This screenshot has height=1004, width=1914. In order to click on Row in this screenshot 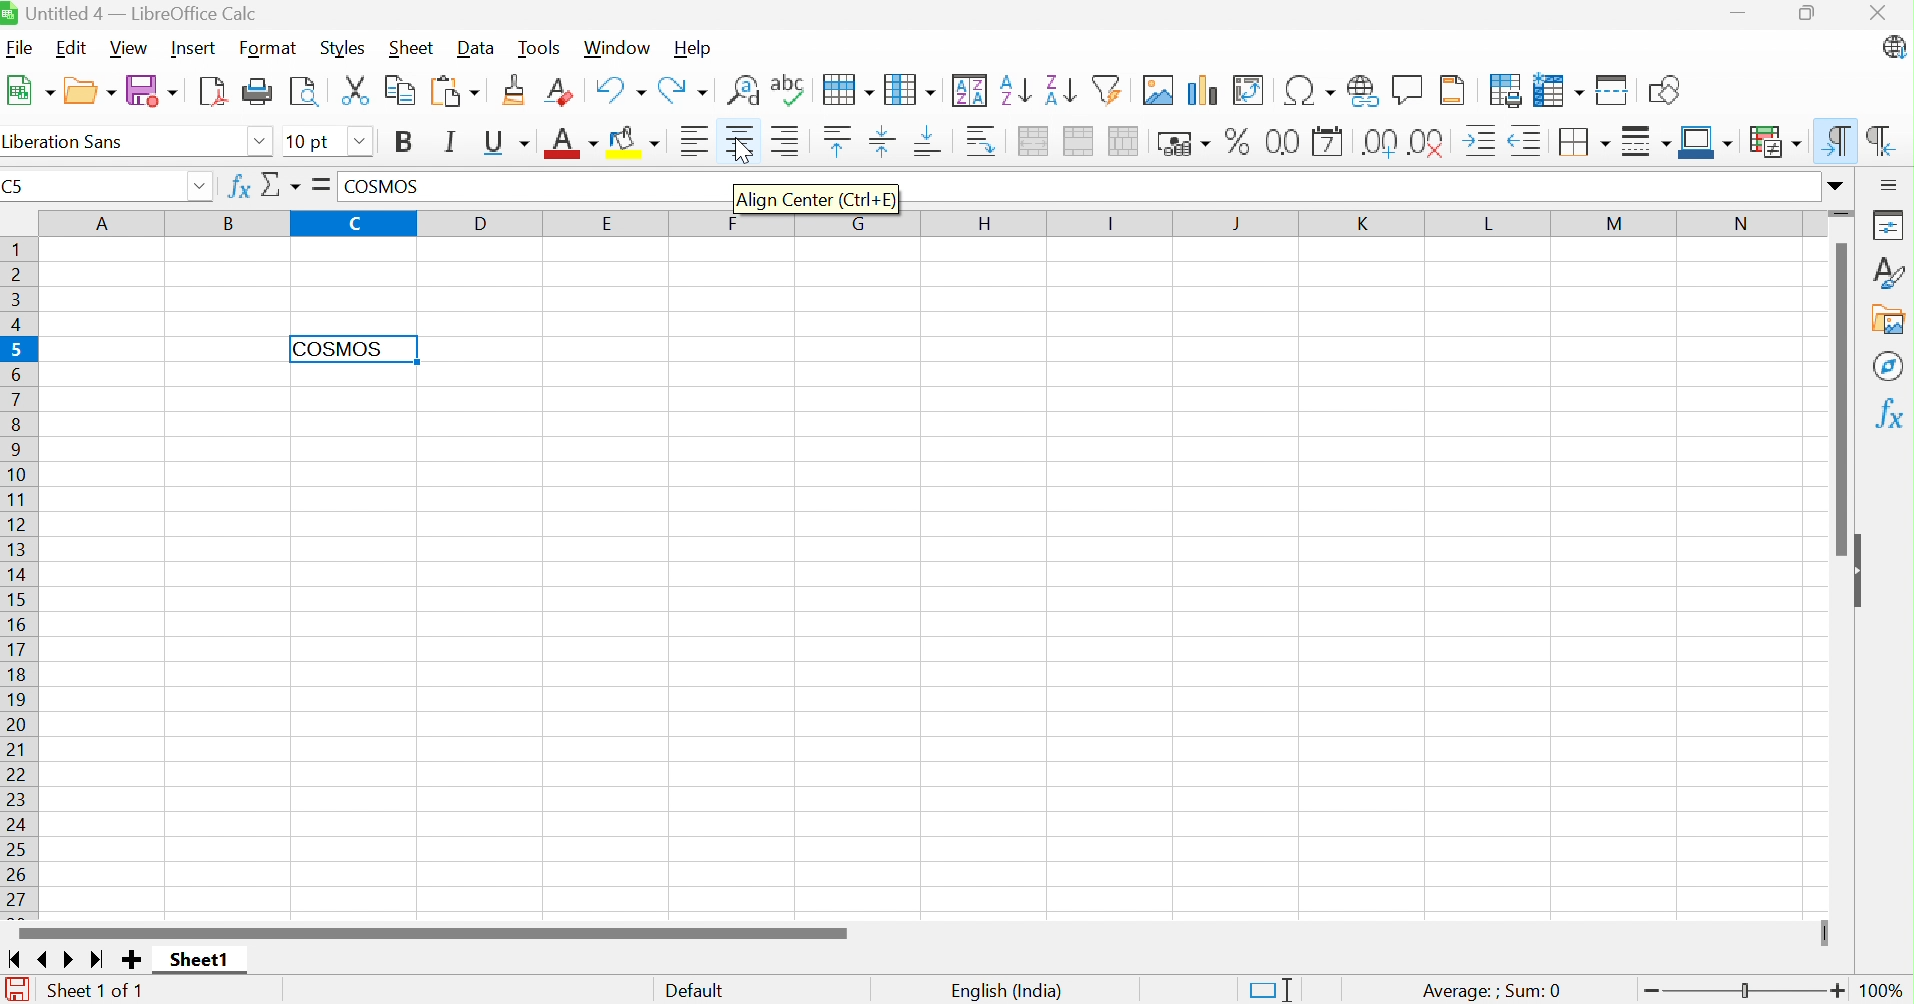, I will do `click(848, 85)`.